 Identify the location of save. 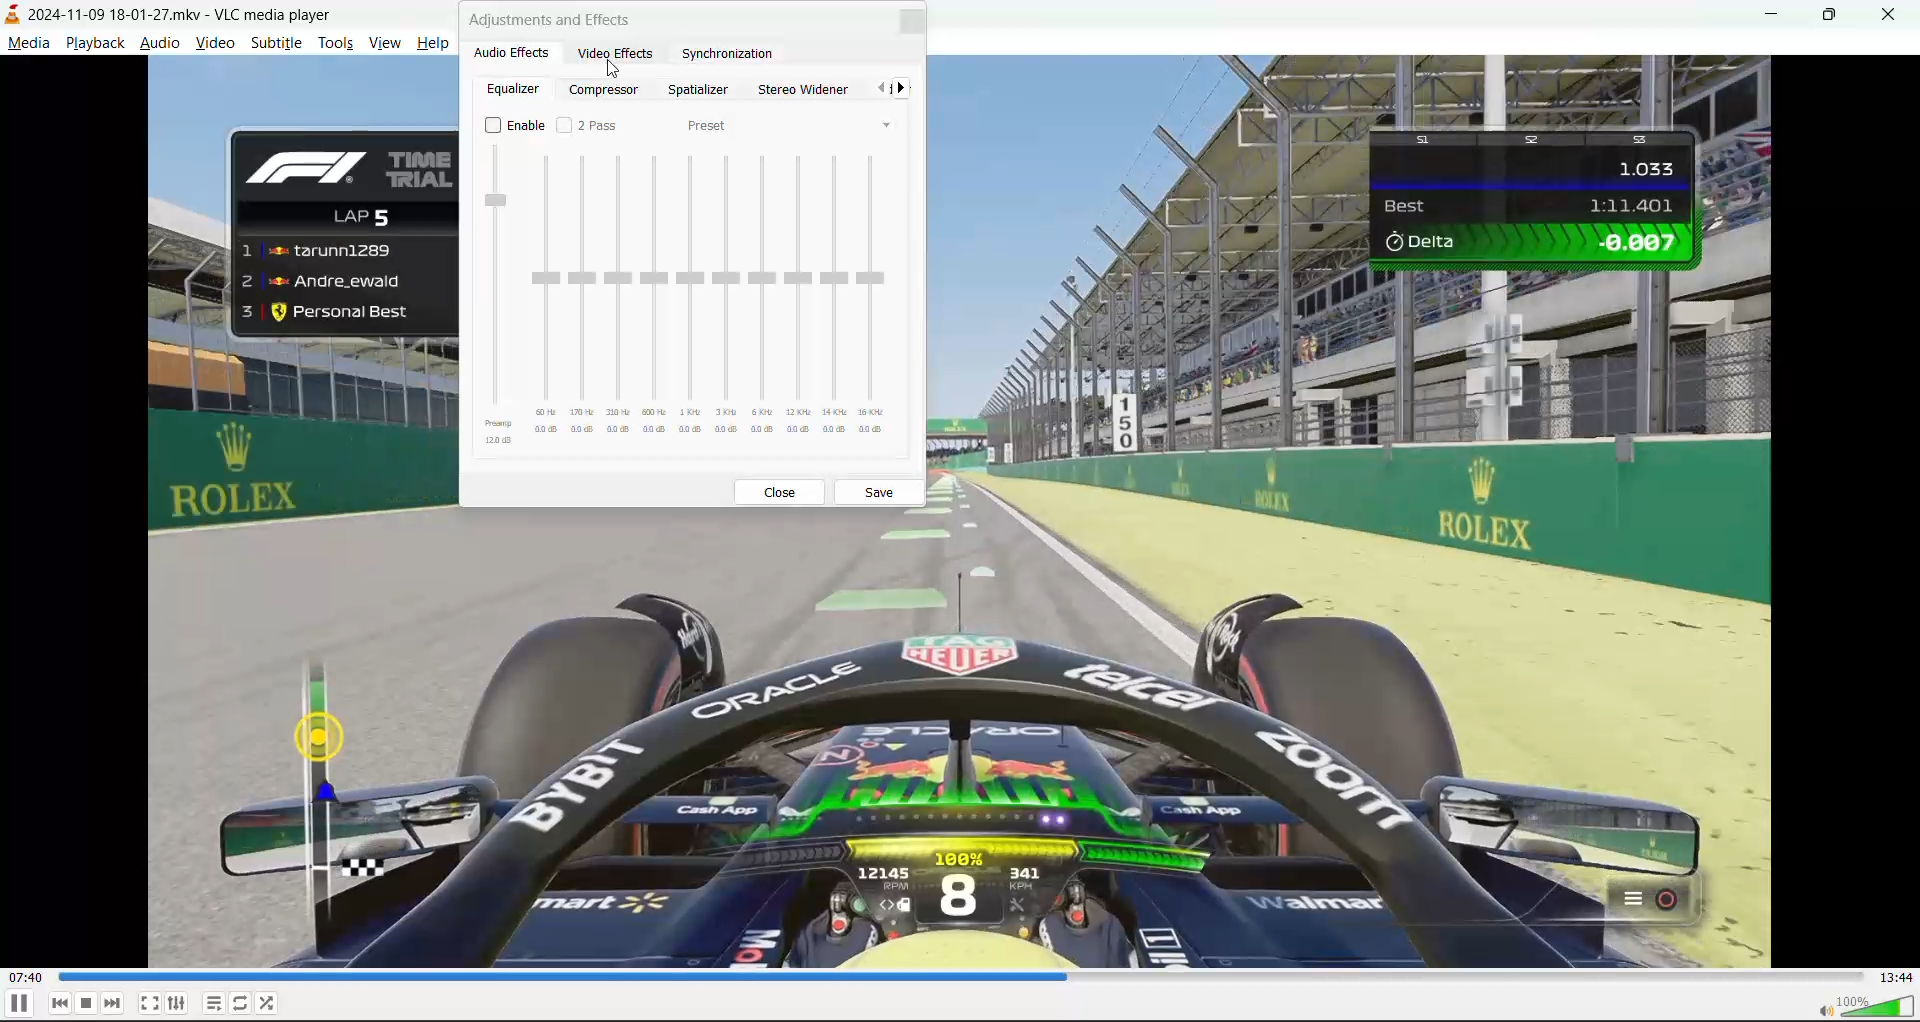
(883, 491).